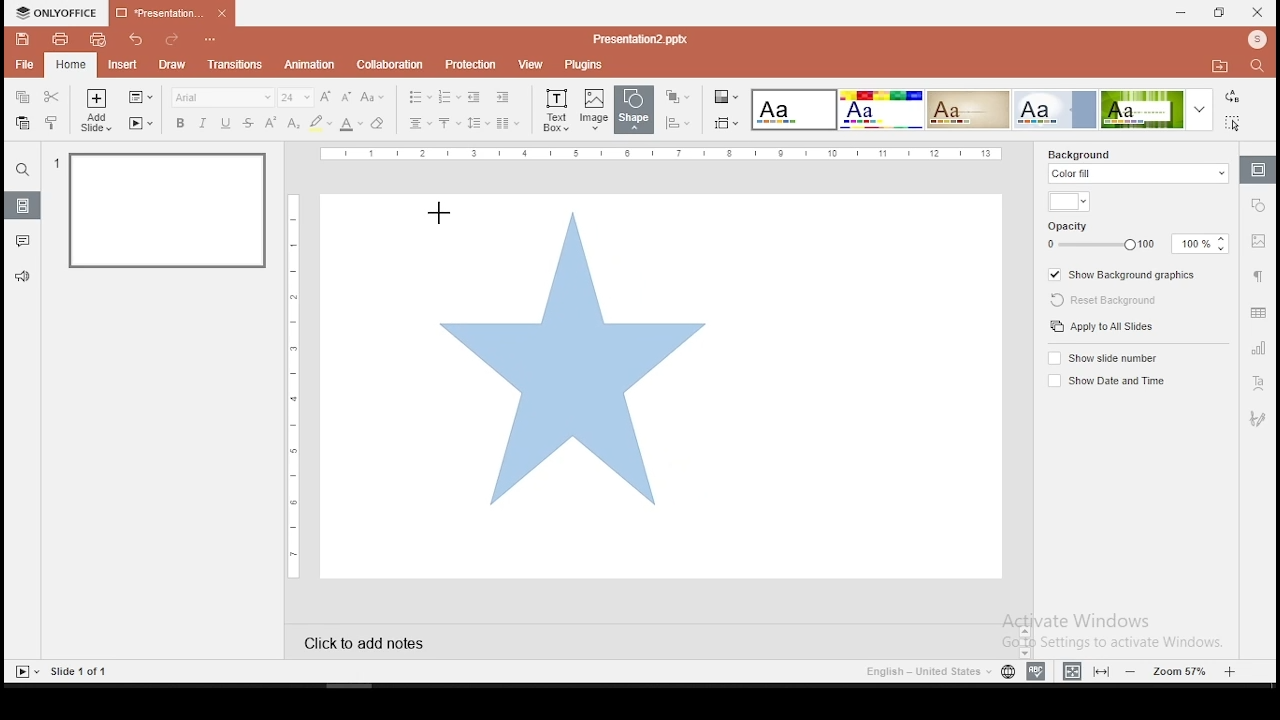 This screenshot has width=1280, height=720. Describe the element at coordinates (1256, 347) in the screenshot. I see `chart settings` at that location.